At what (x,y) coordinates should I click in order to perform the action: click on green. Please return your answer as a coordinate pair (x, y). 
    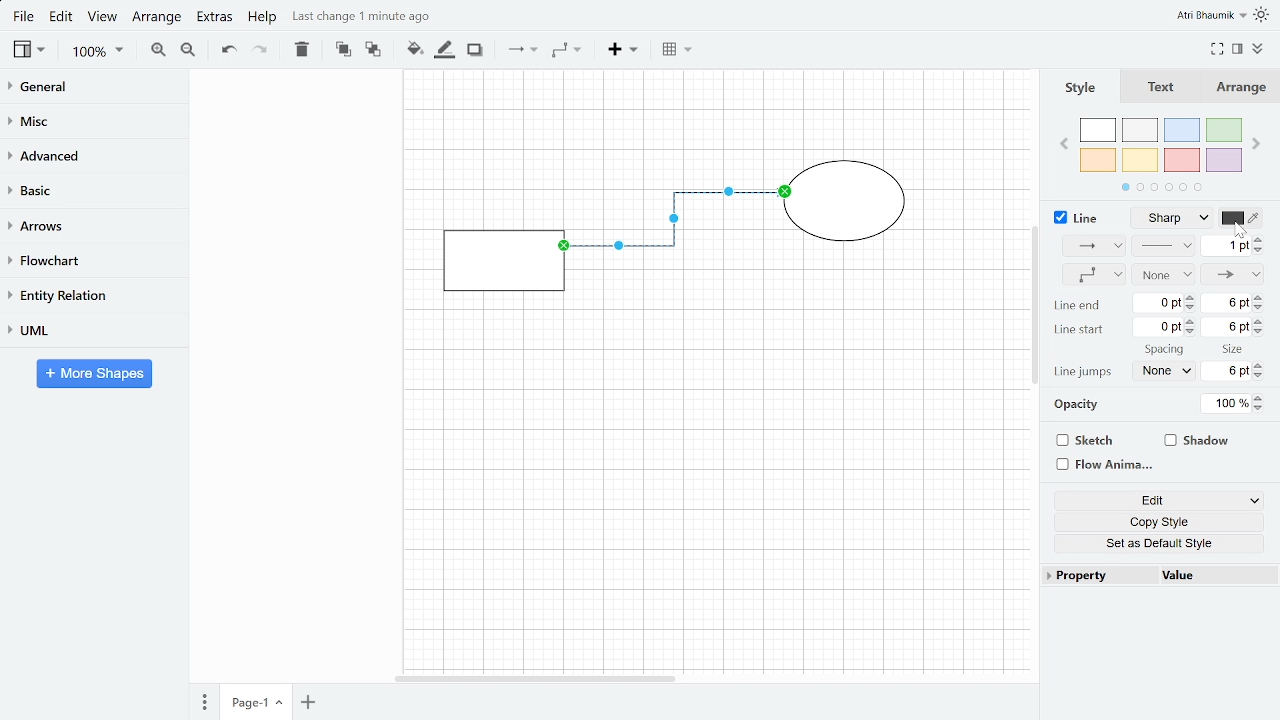
    Looking at the image, I should click on (1225, 132).